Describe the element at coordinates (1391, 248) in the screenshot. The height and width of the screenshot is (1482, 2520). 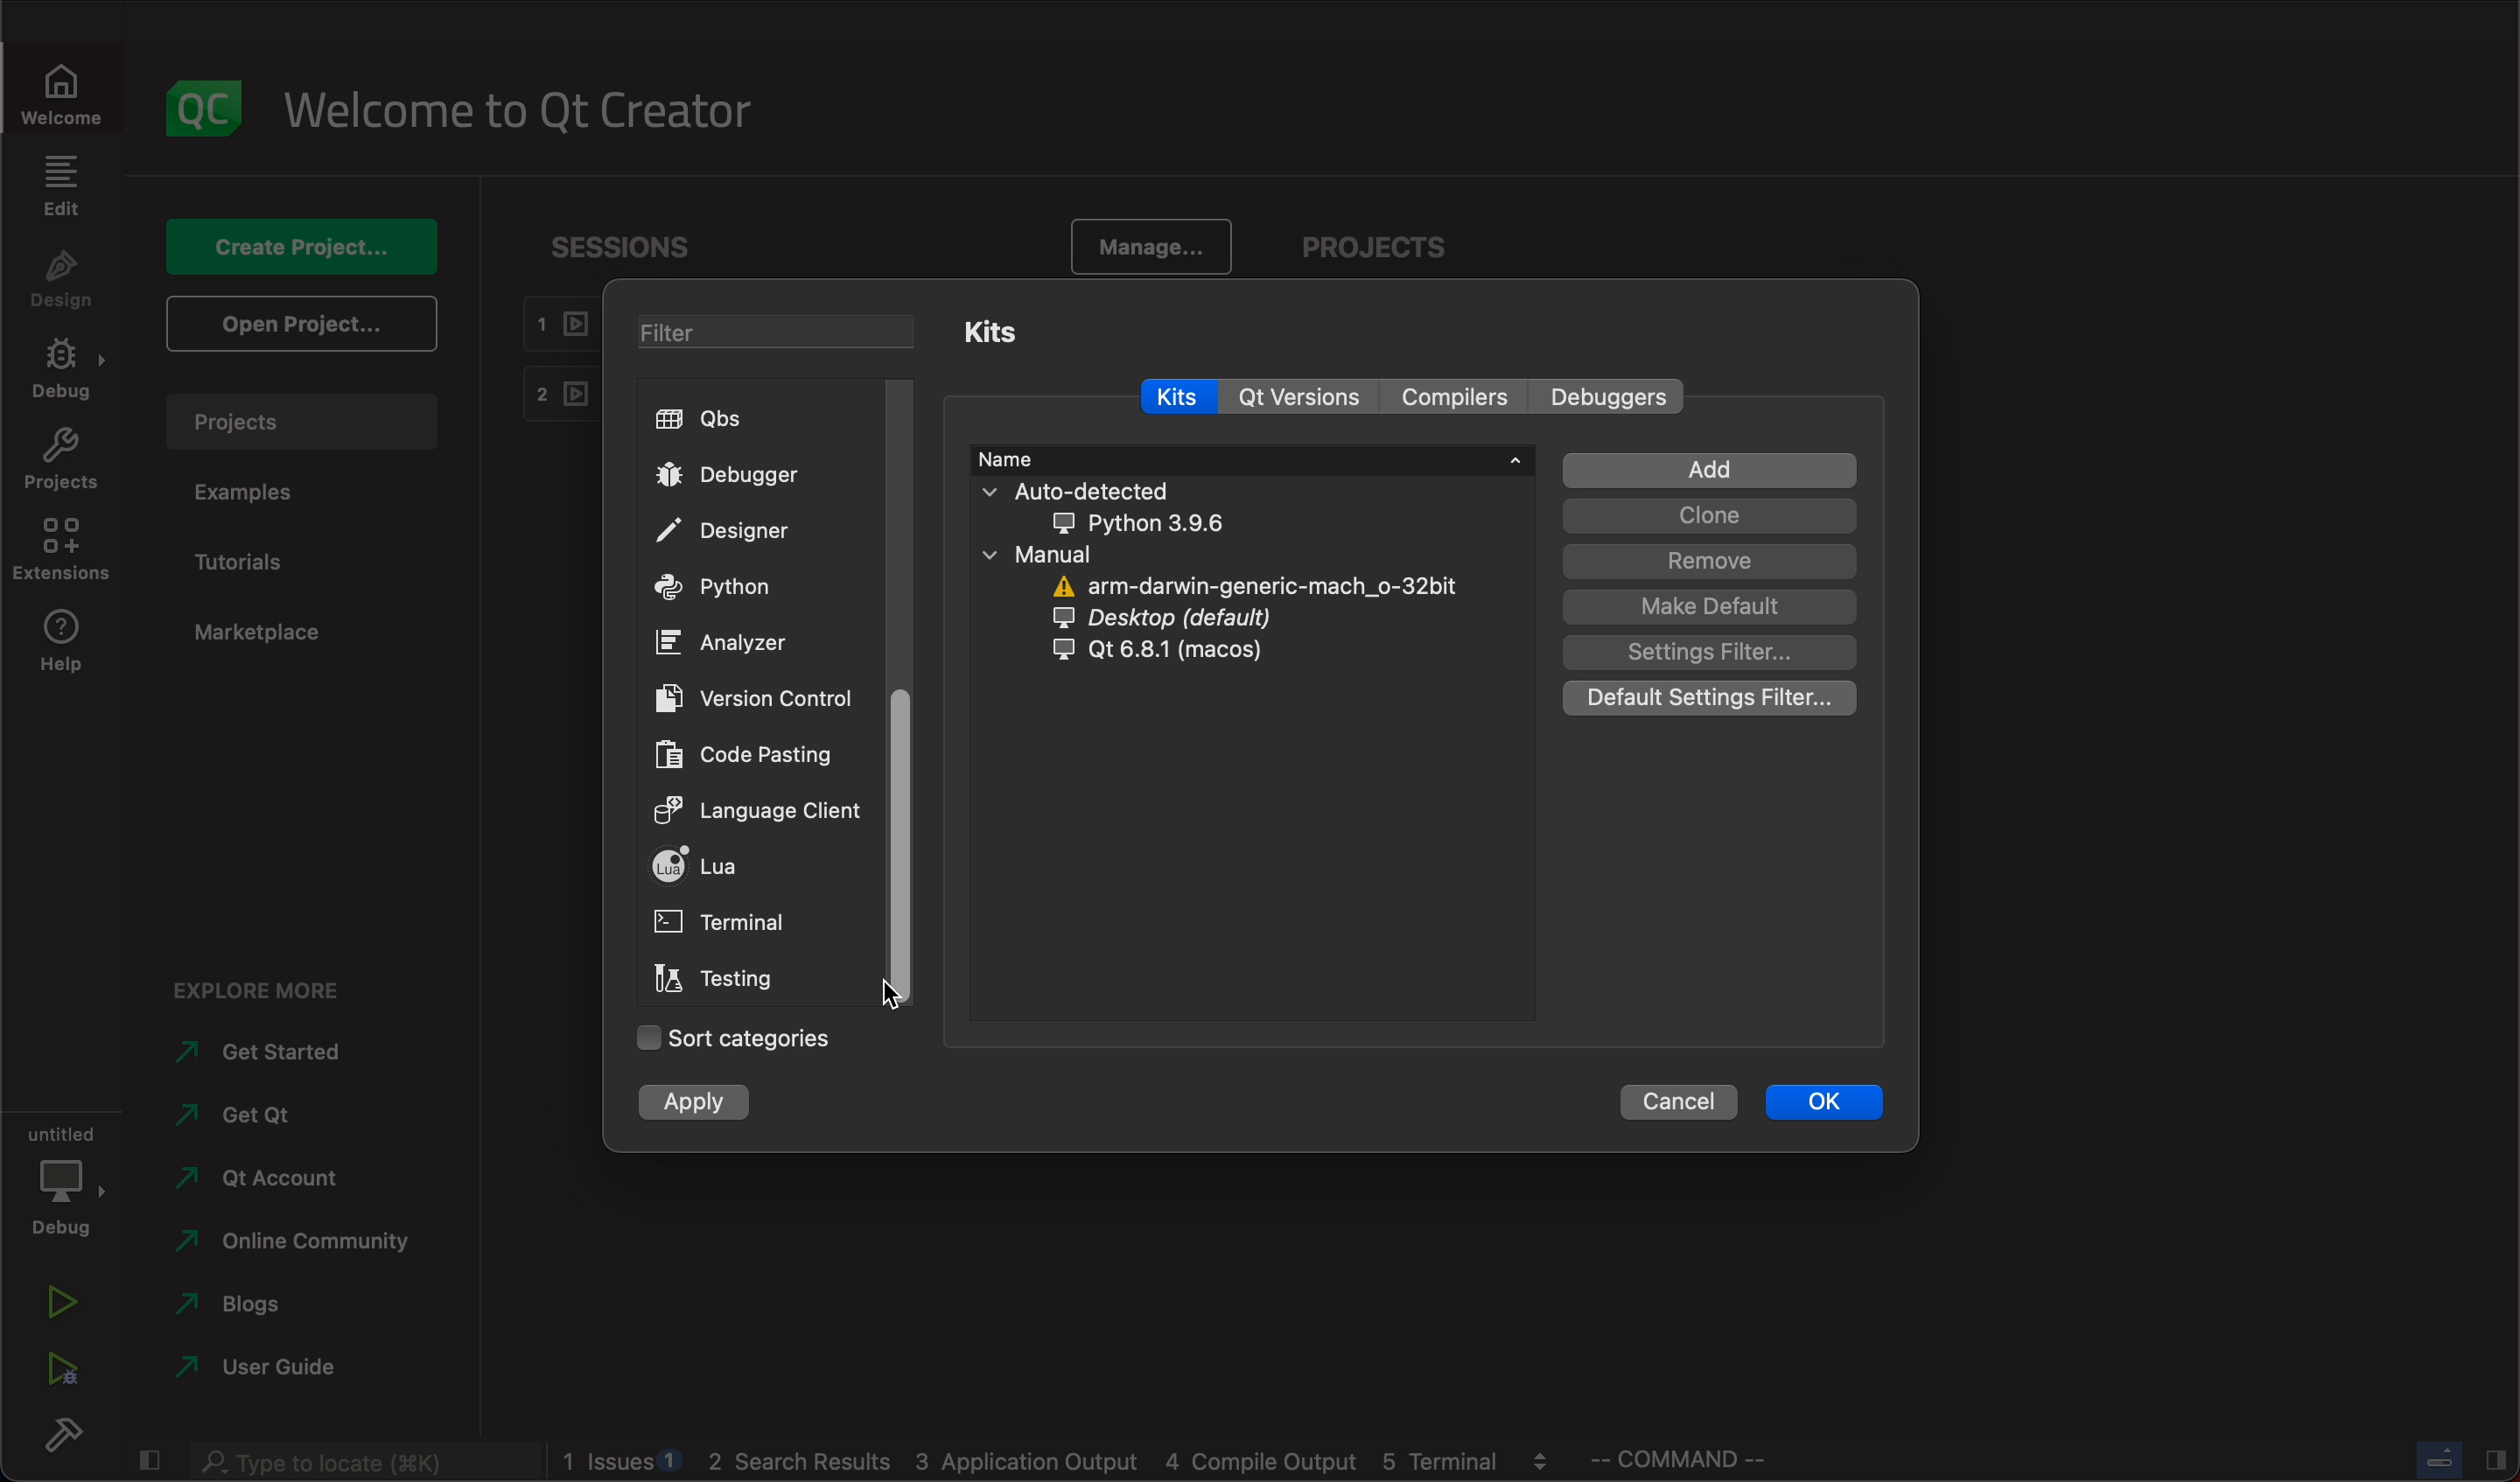
I see `projects` at that location.